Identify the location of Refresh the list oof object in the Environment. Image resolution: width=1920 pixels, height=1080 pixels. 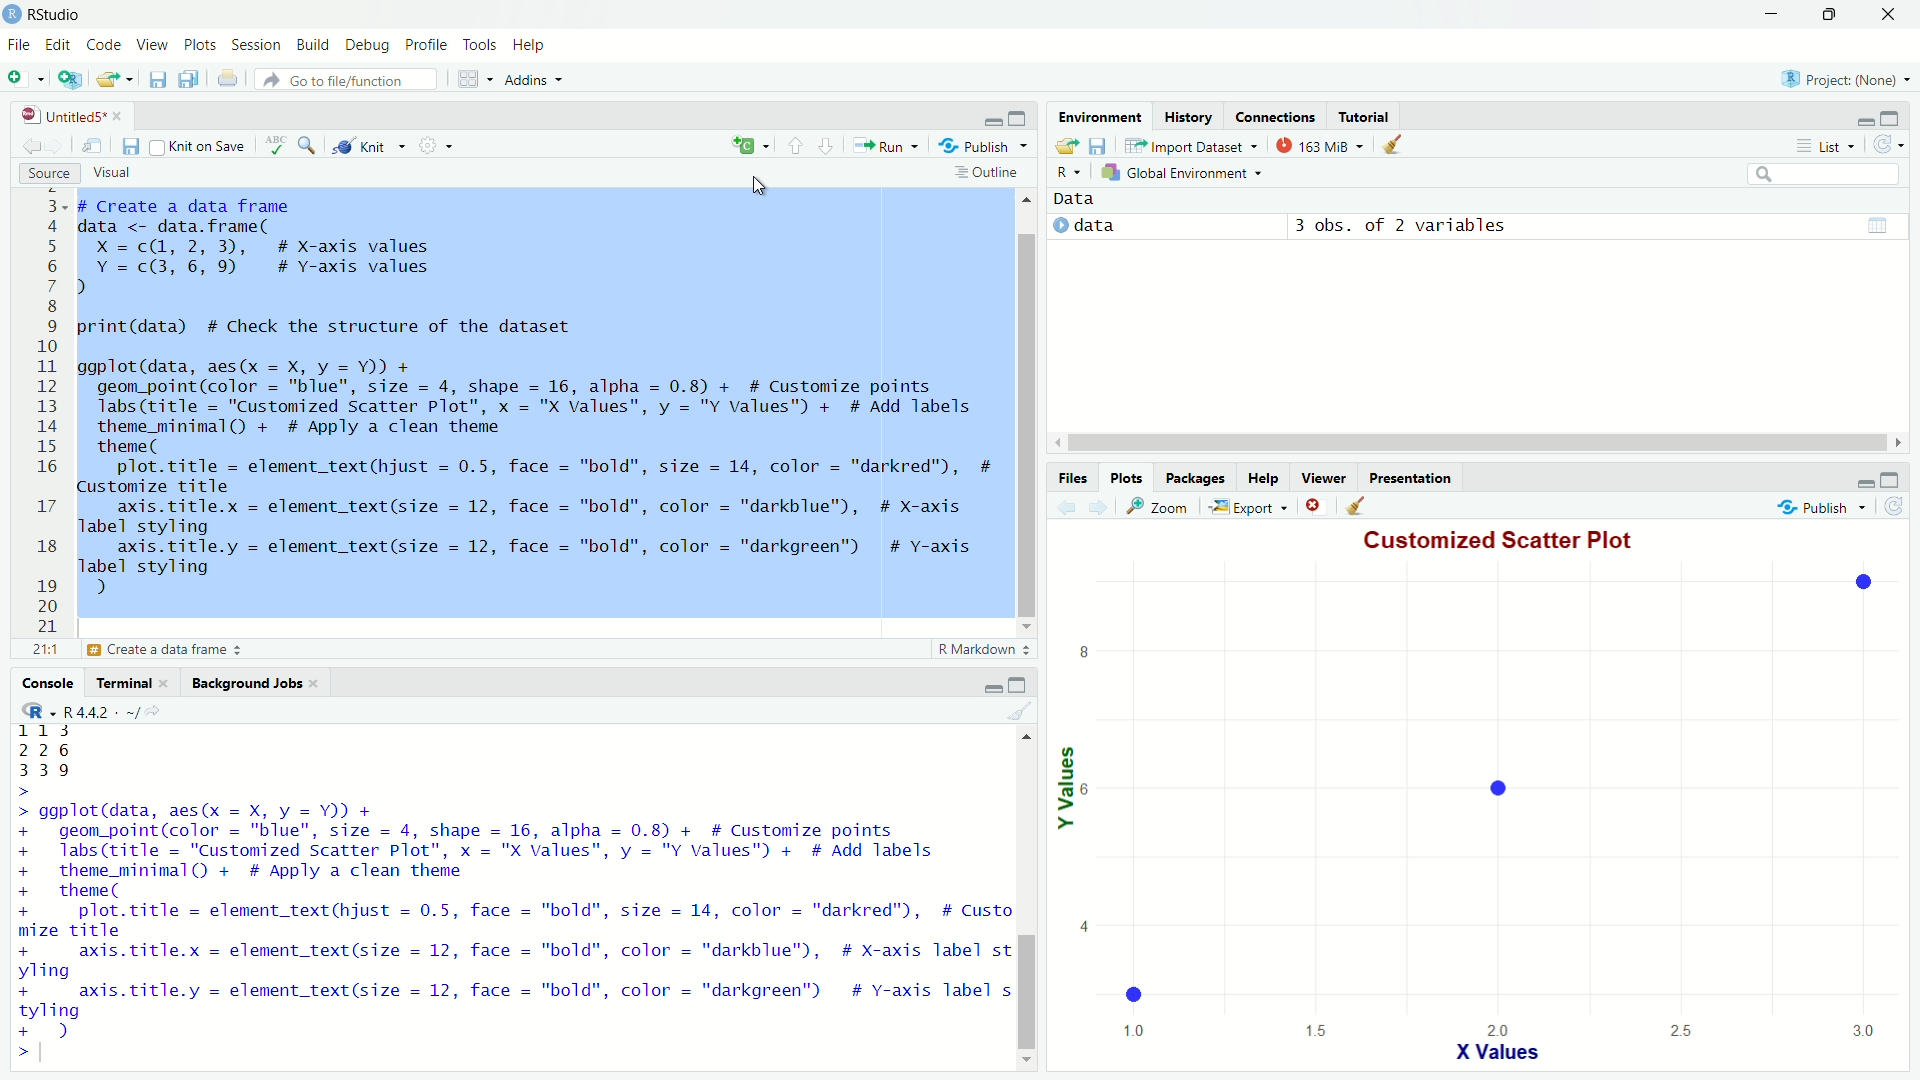
(1890, 145).